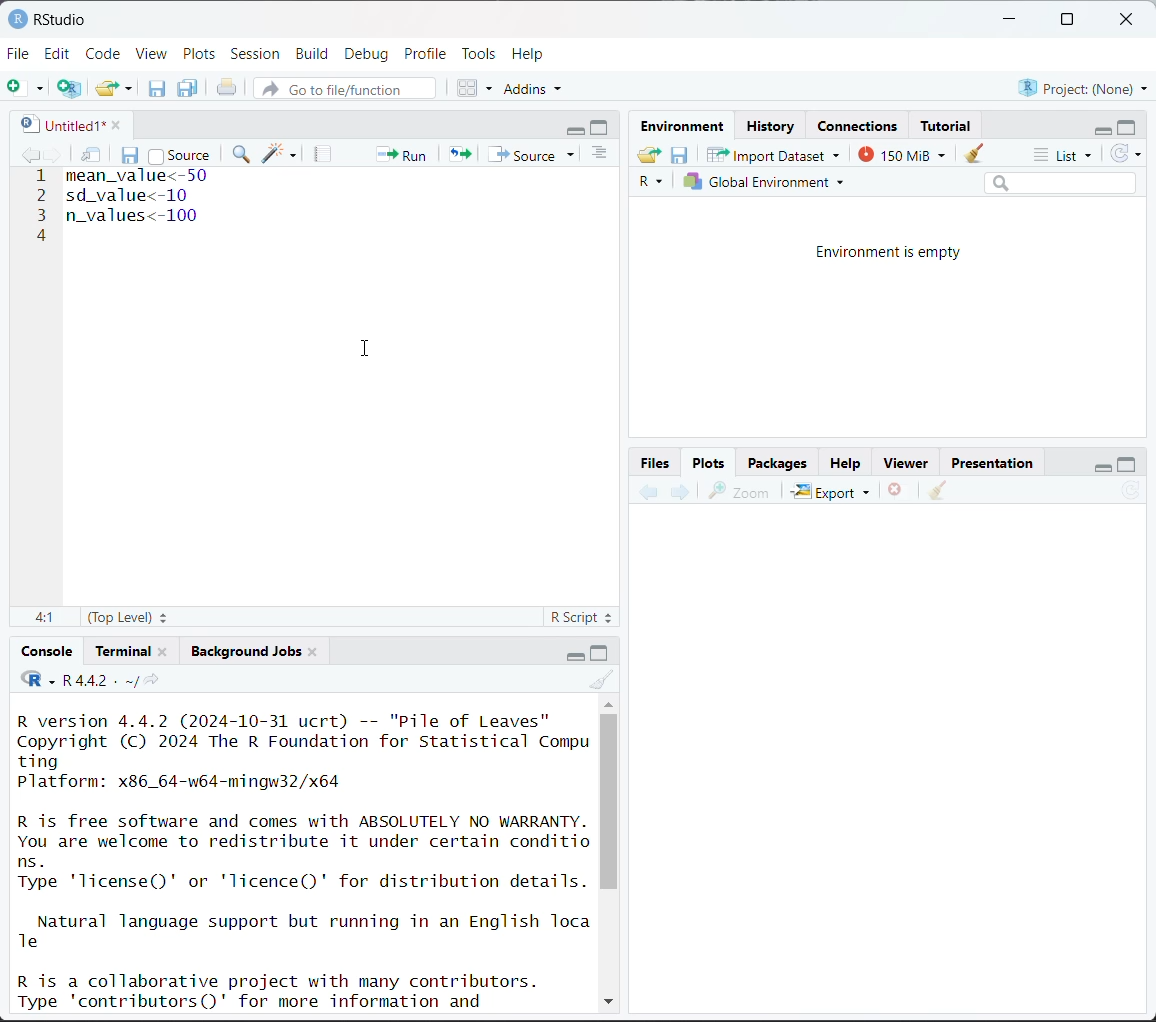 This screenshot has width=1156, height=1022. I want to click on remove the current plot, so click(896, 493).